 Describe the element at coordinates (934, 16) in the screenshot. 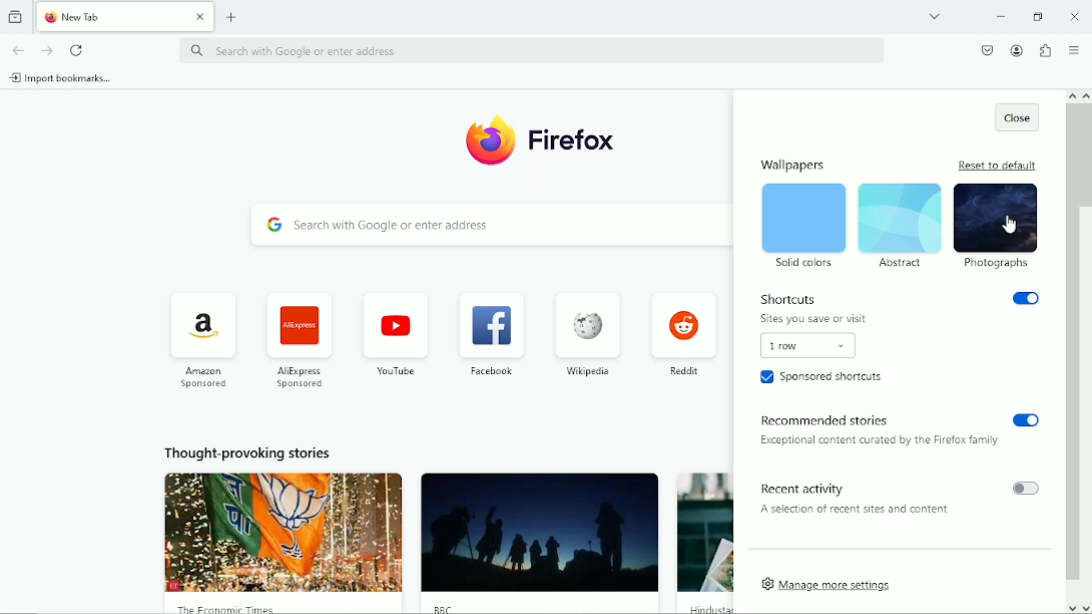

I see `List all tabs` at that location.